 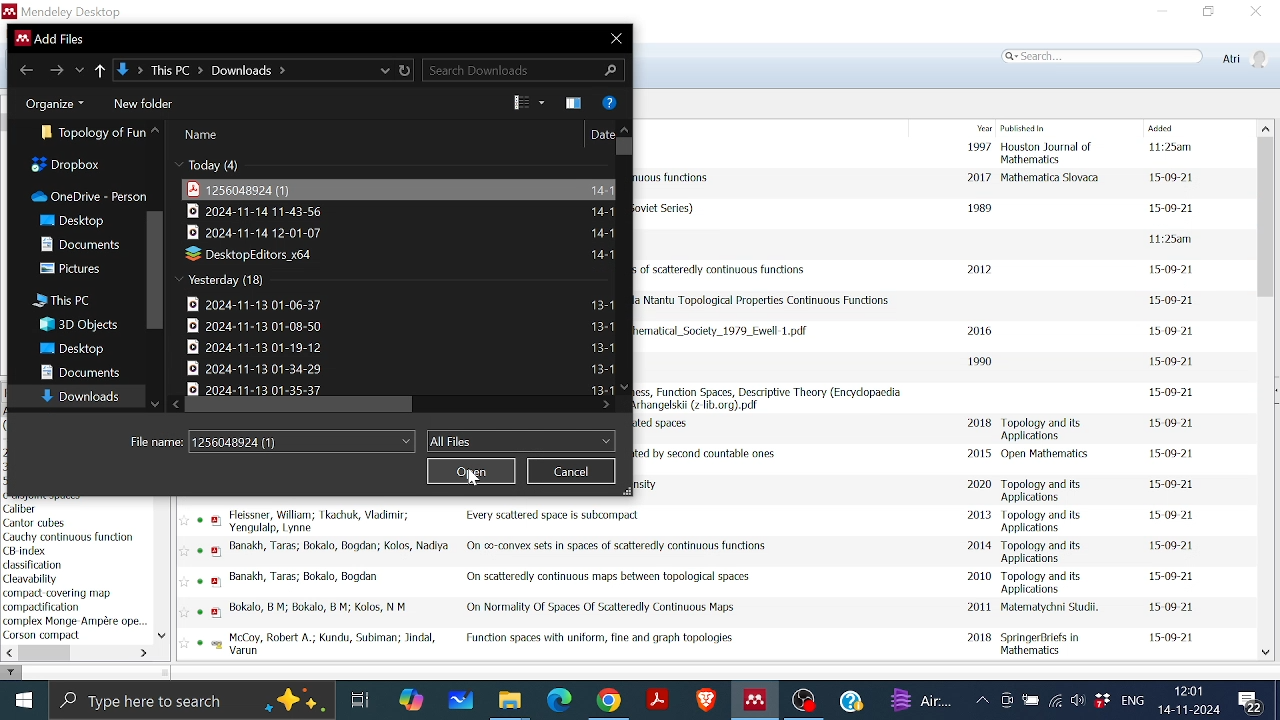 What do you see at coordinates (11, 652) in the screenshot?
I see `Move left in filter by author keyword` at bounding box center [11, 652].